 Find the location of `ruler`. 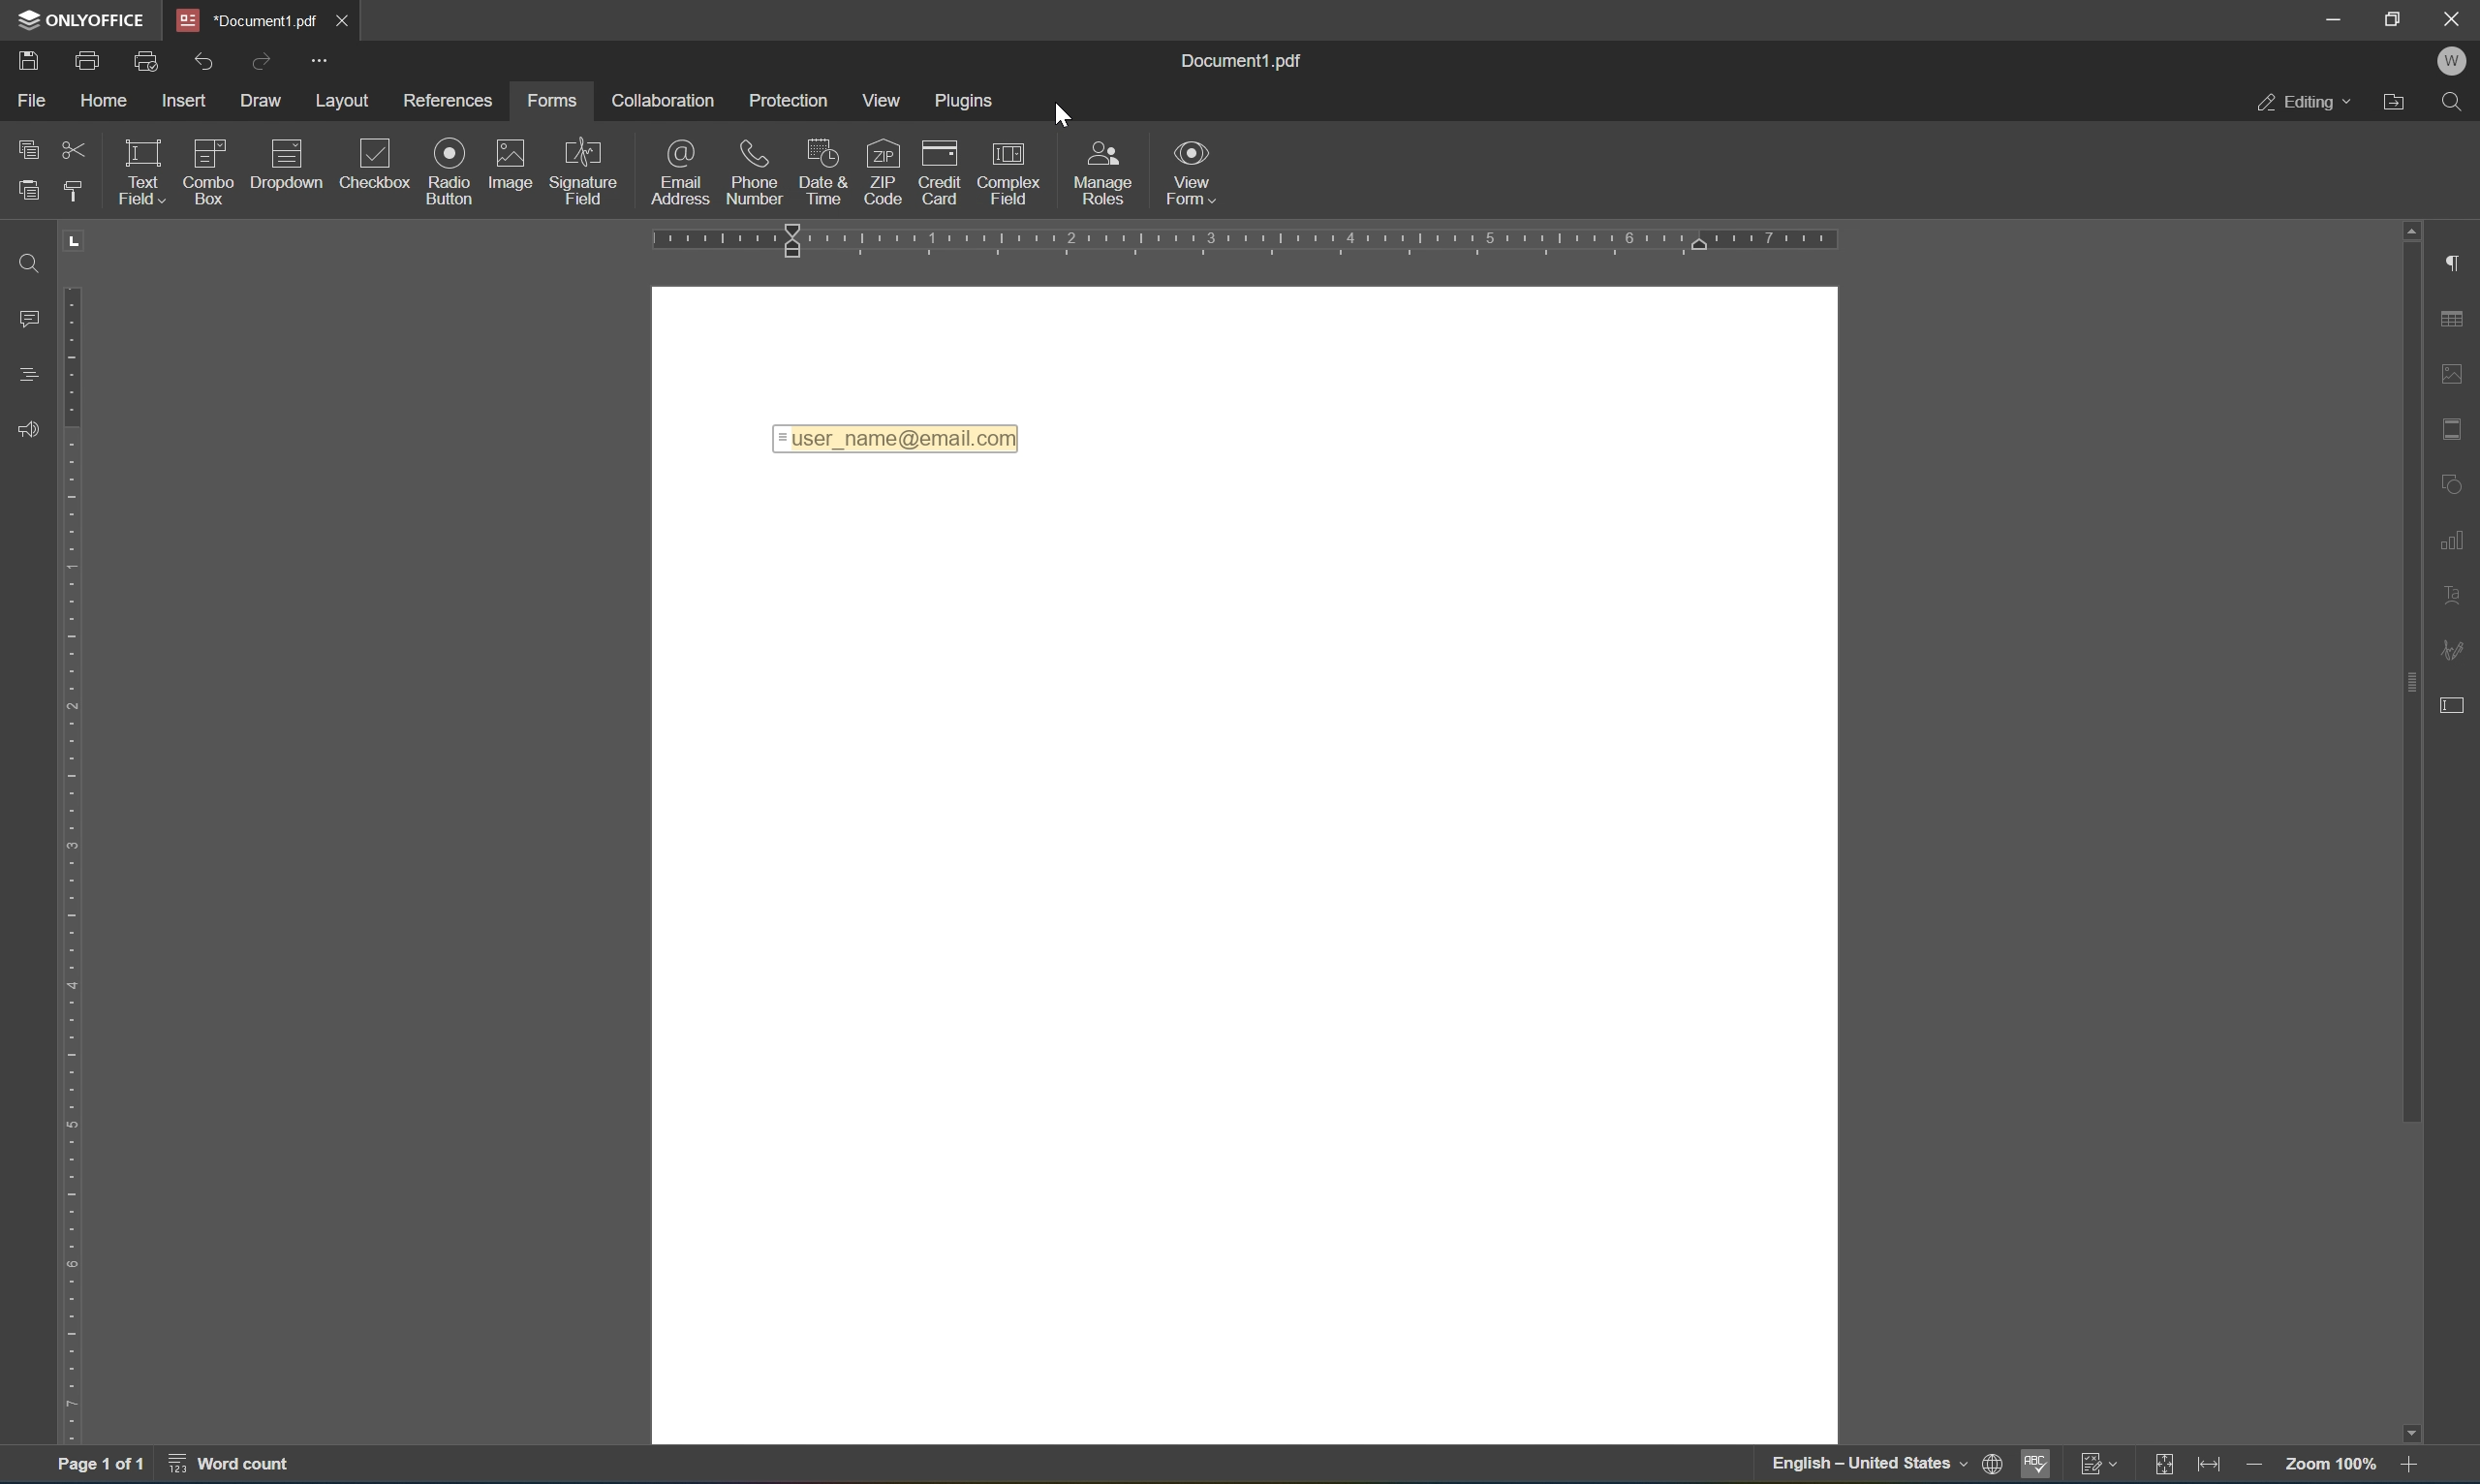

ruler is located at coordinates (1245, 238).